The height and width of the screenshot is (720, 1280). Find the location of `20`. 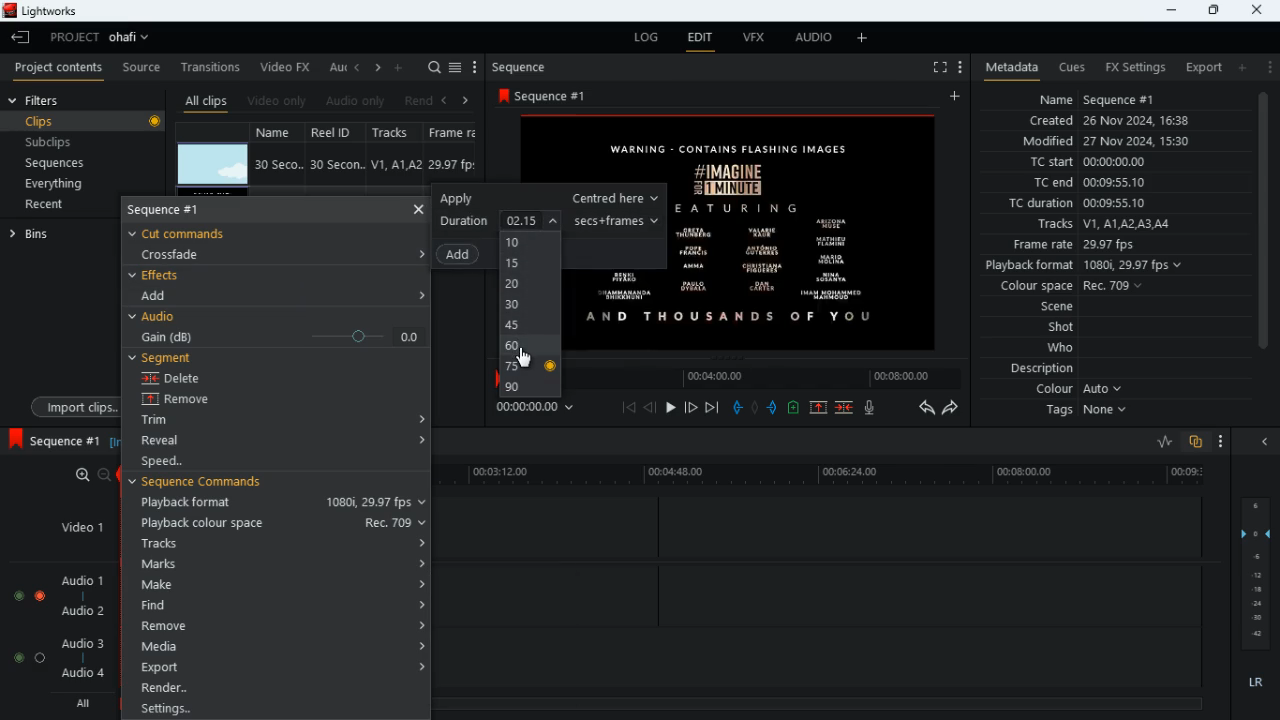

20 is located at coordinates (530, 286).